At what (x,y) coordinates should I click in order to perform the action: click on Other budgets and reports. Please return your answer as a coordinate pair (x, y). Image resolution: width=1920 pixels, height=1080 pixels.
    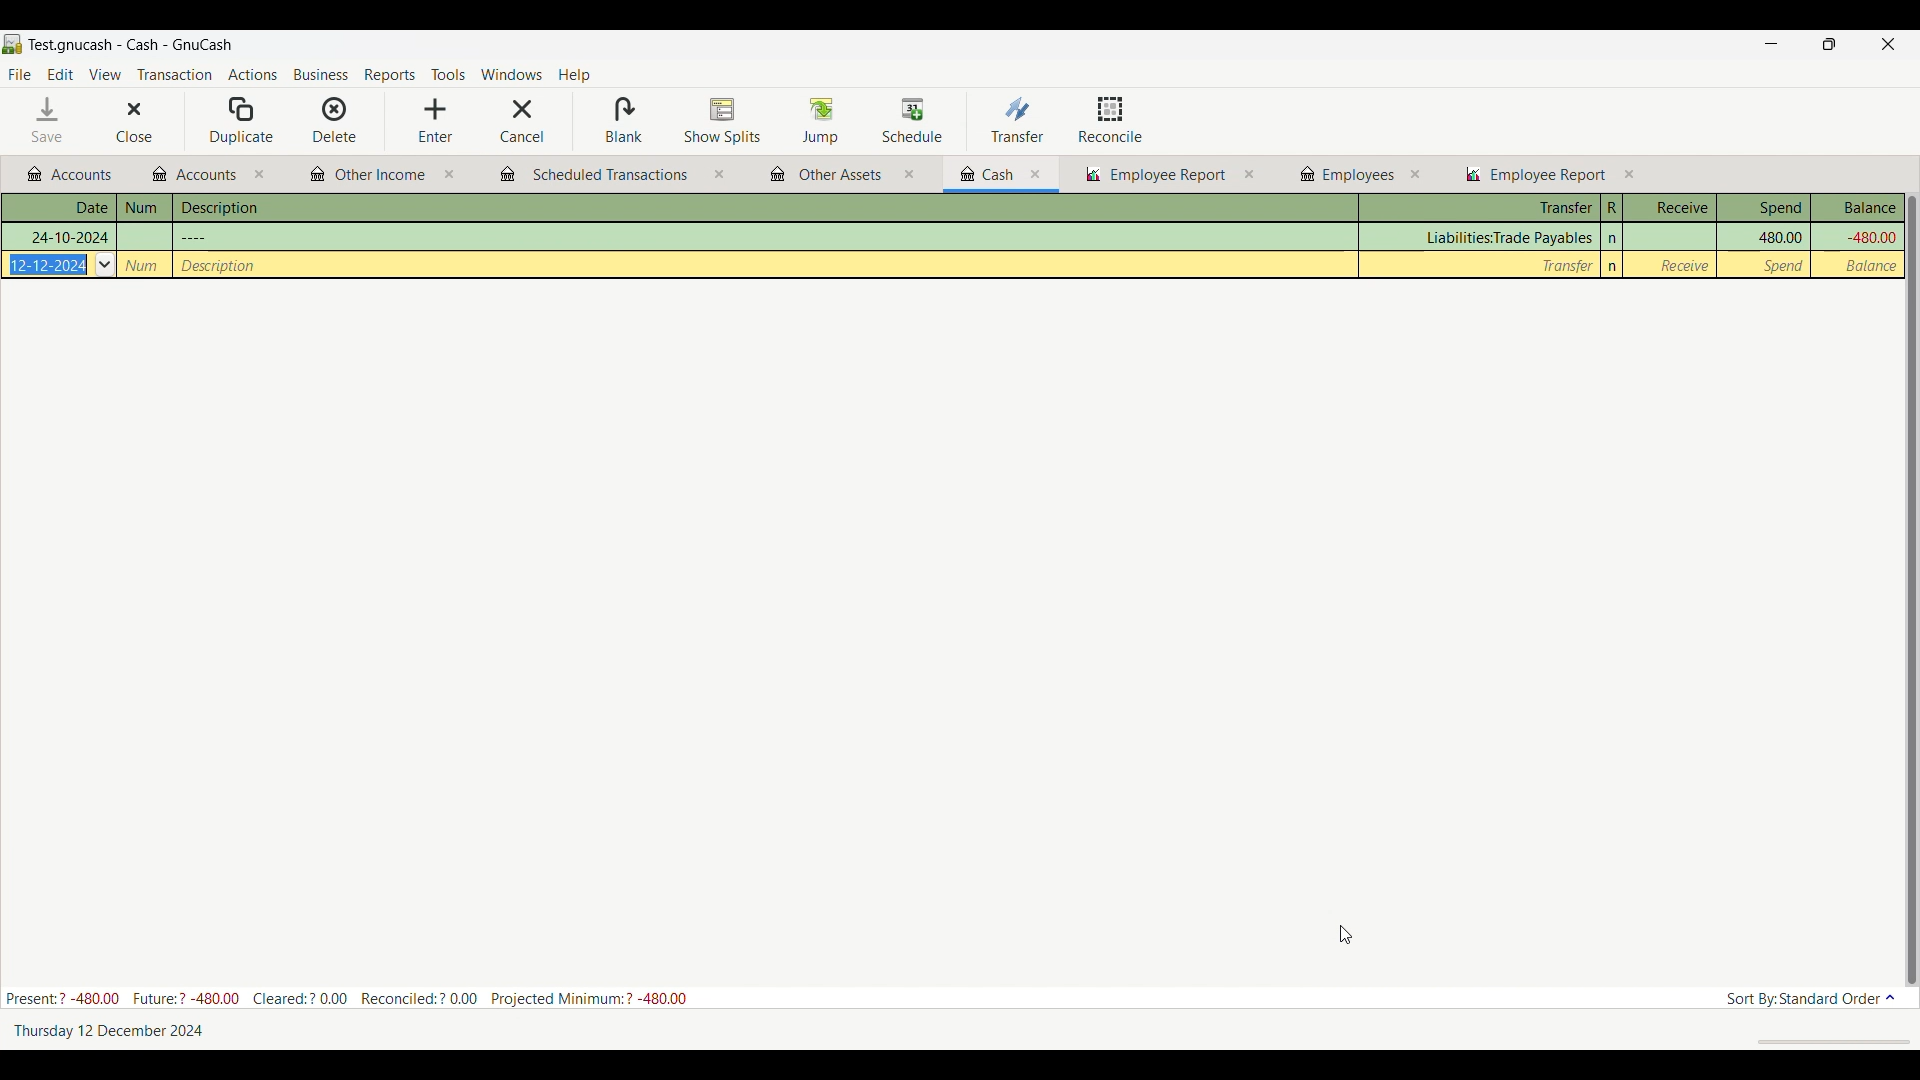
    Looking at the image, I should click on (368, 176).